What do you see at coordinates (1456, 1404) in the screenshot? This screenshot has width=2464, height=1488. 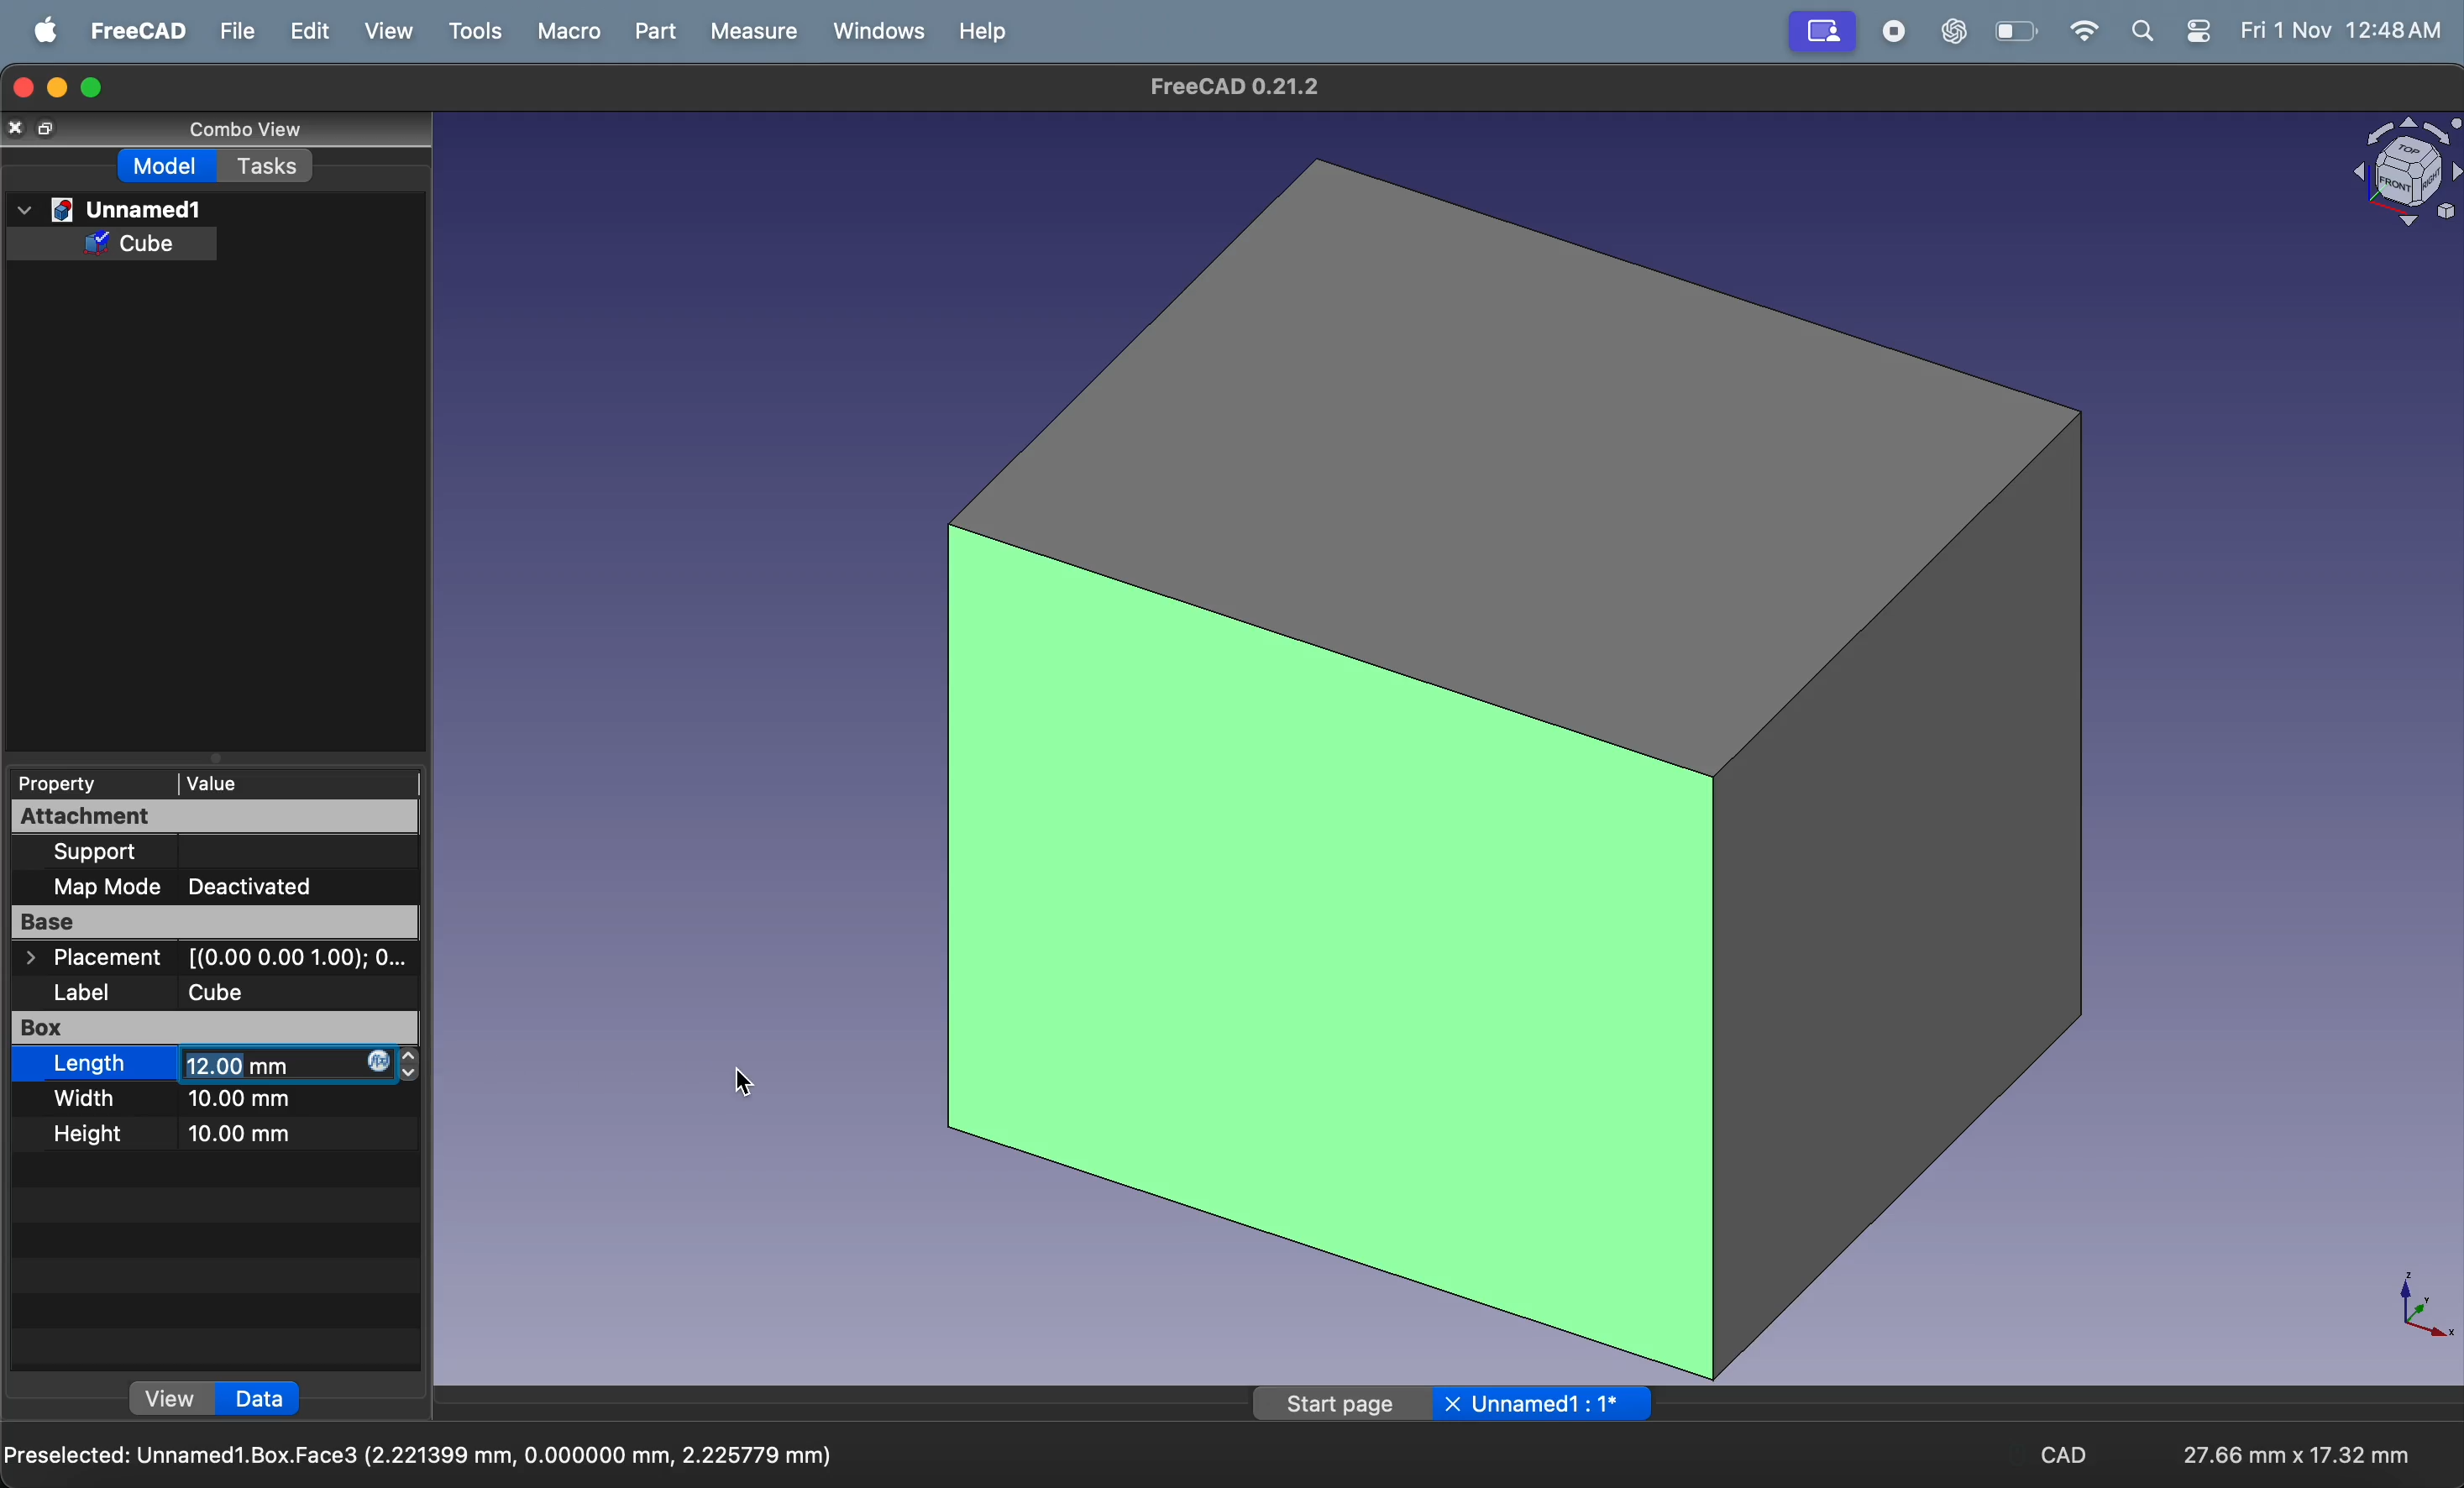 I see `close` at bounding box center [1456, 1404].